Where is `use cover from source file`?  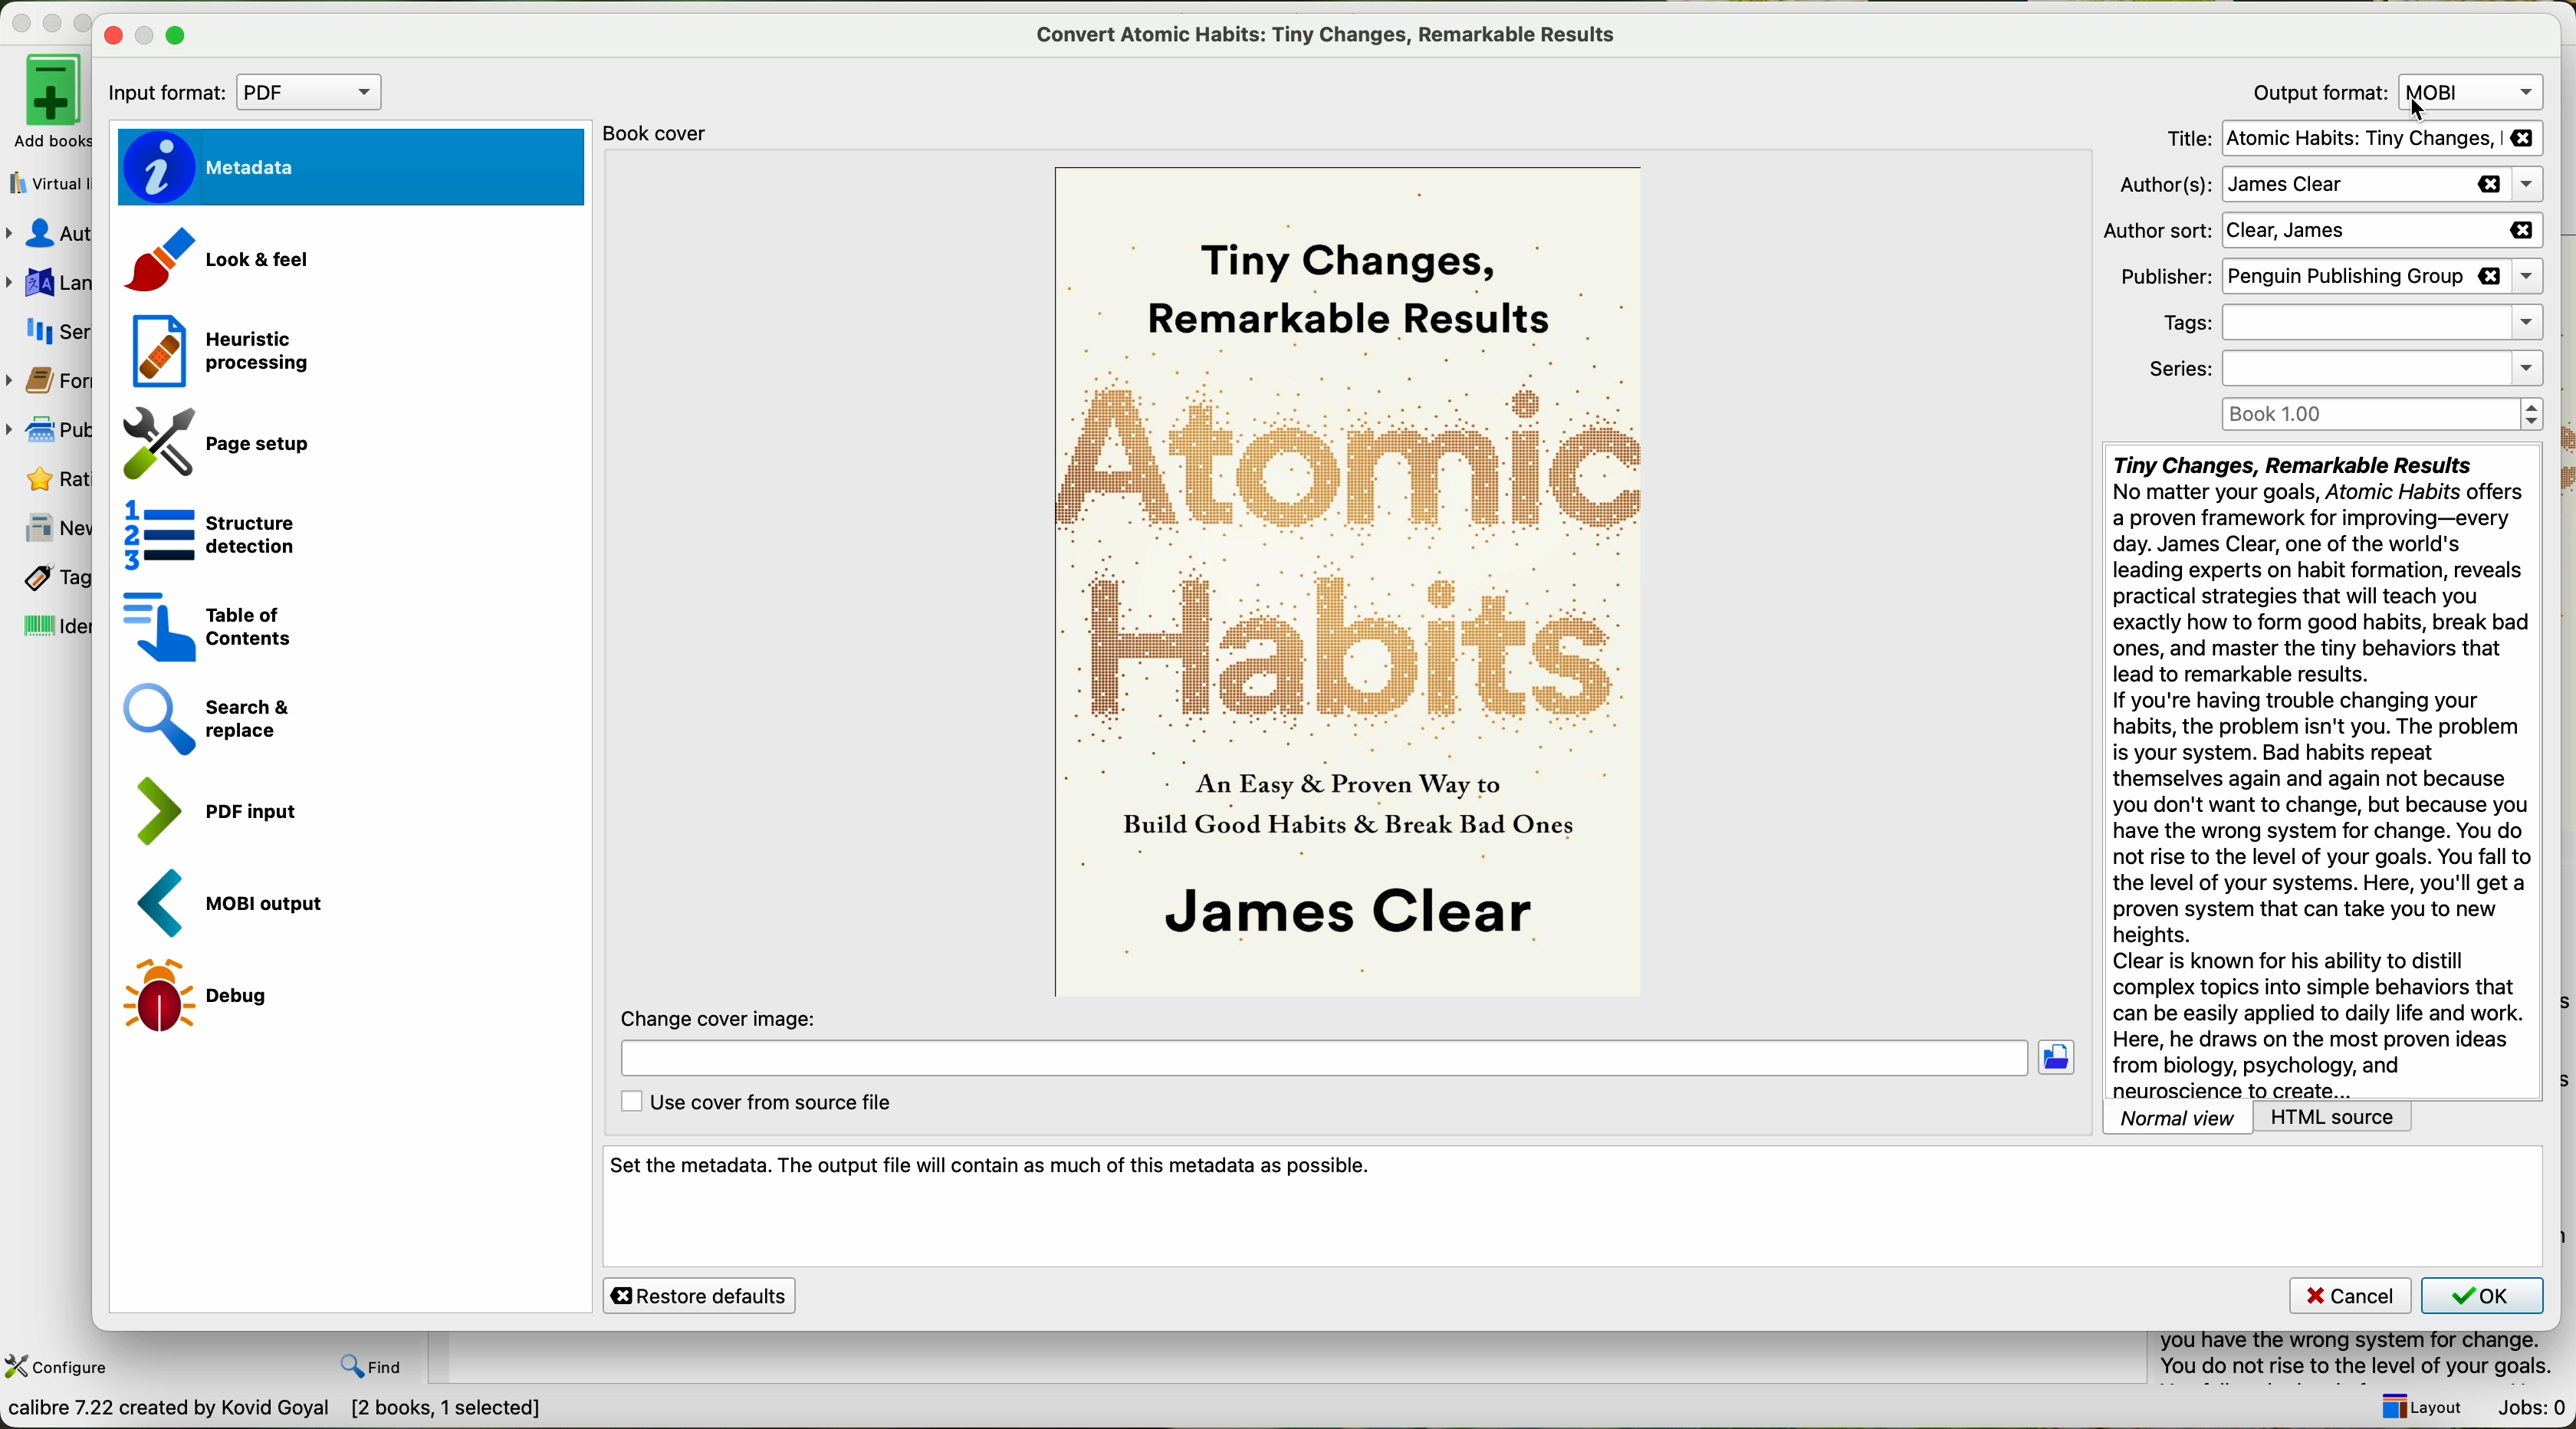
use cover from source file is located at coordinates (760, 1103).